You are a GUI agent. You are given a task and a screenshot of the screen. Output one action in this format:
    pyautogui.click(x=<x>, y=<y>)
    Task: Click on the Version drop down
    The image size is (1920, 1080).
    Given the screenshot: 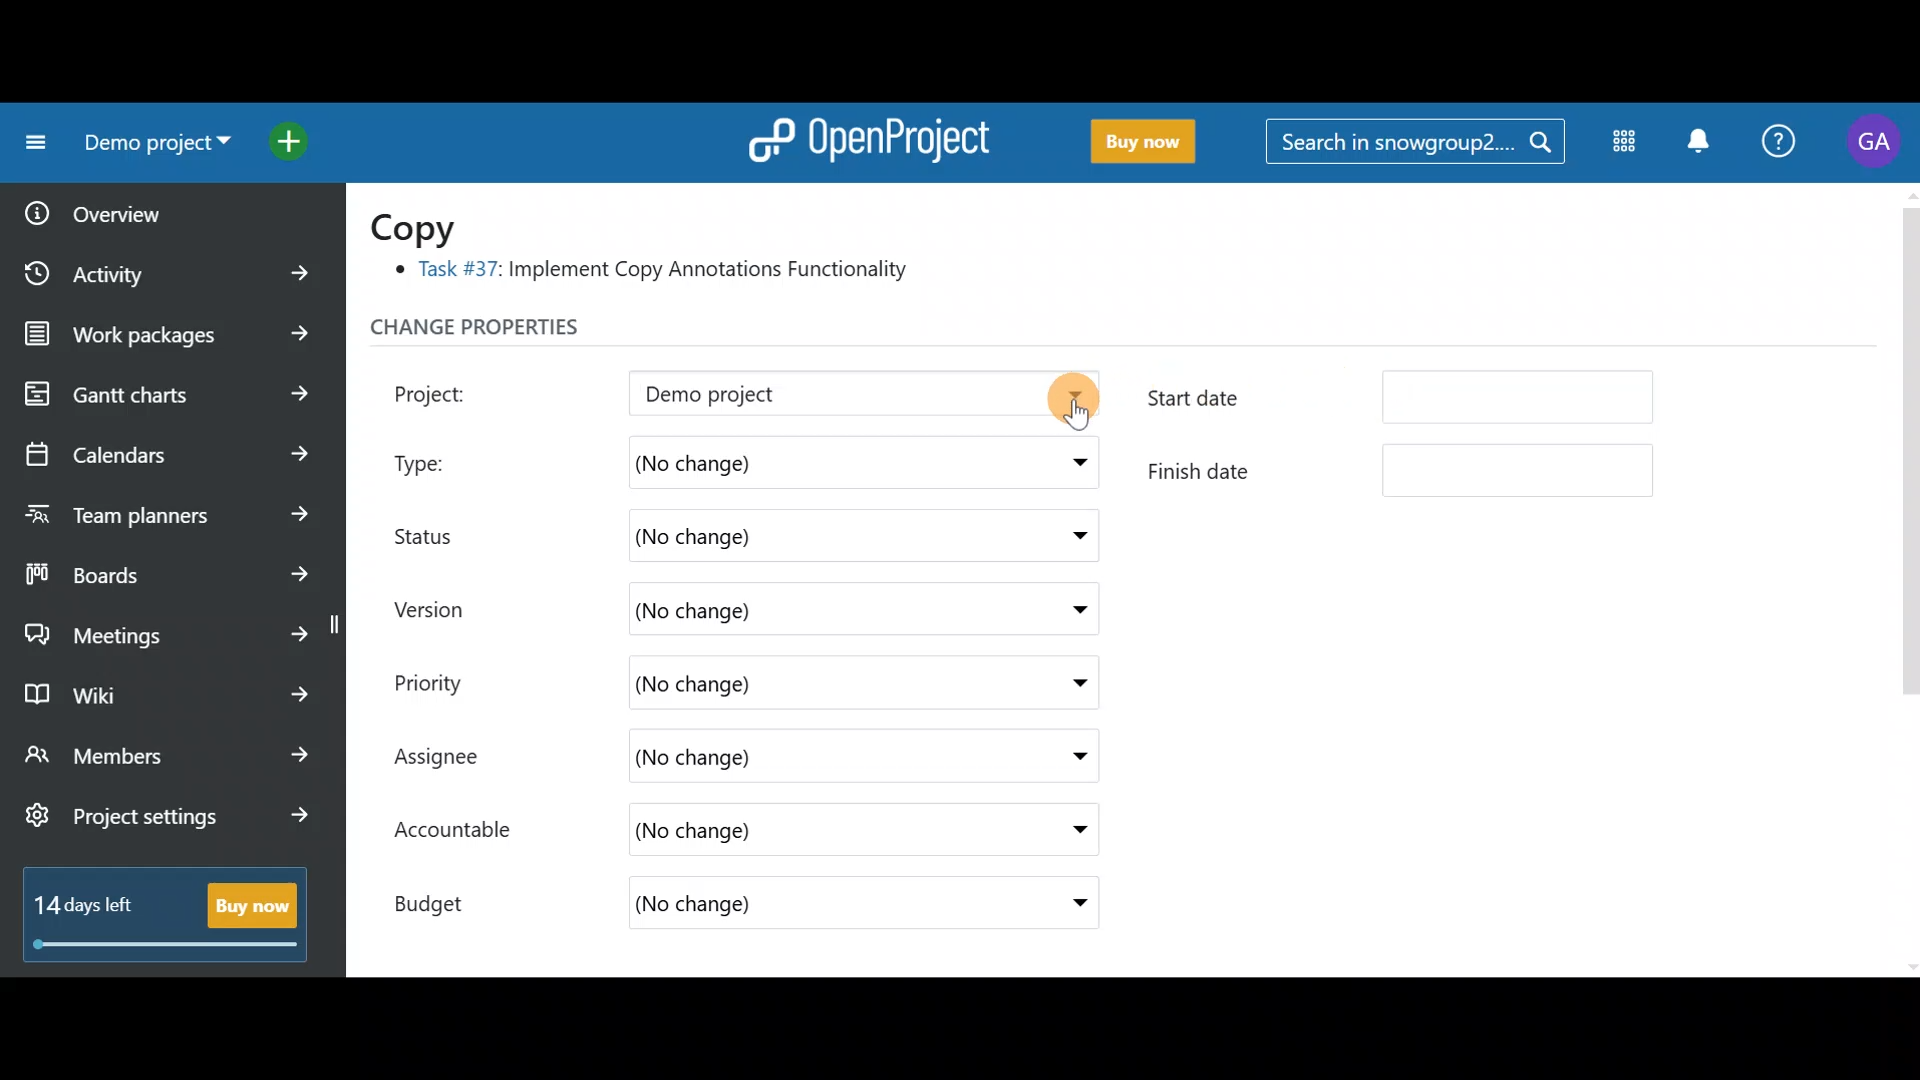 What is the action you would take?
    pyautogui.click(x=1070, y=608)
    